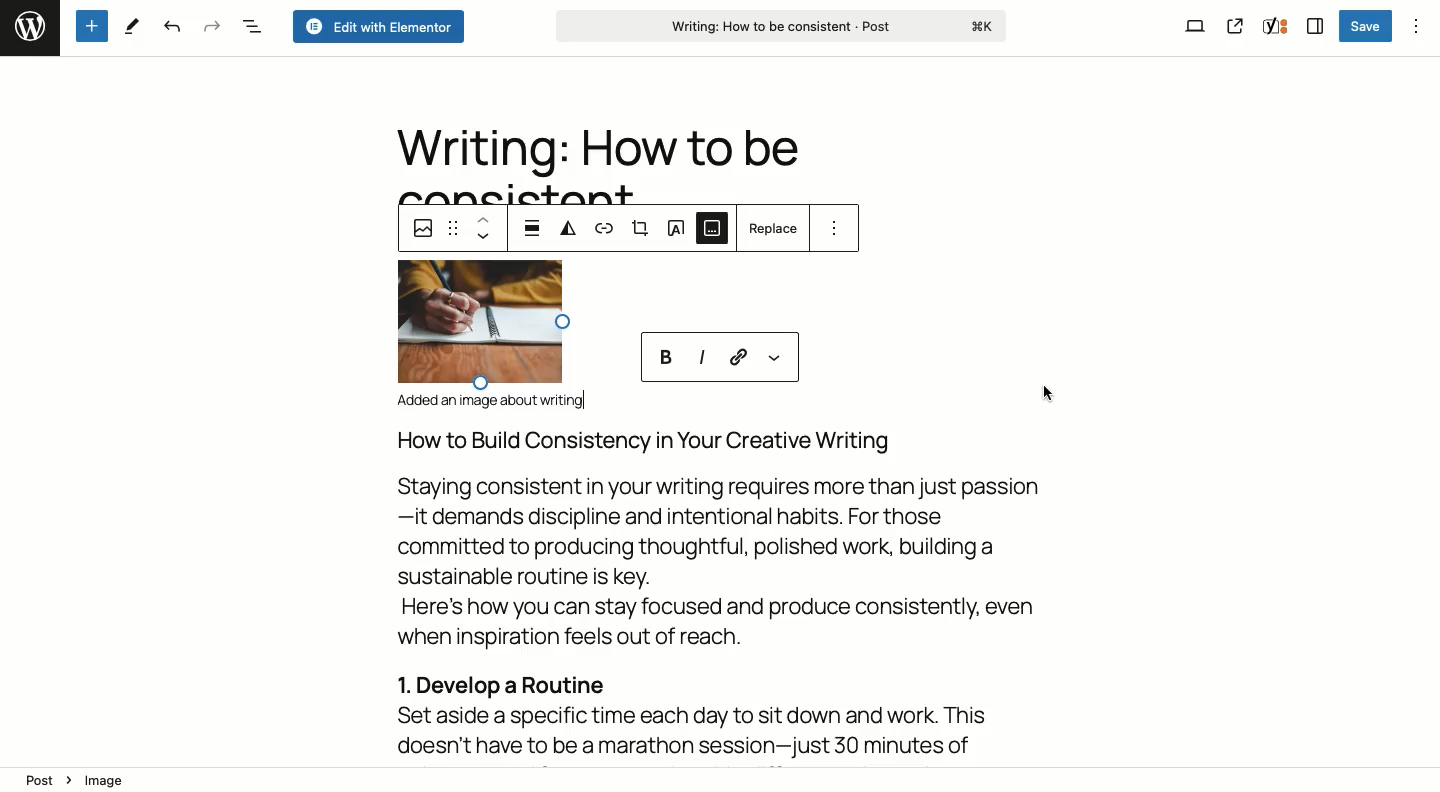 Image resolution: width=1440 pixels, height=792 pixels. I want to click on Document overview, so click(251, 25).